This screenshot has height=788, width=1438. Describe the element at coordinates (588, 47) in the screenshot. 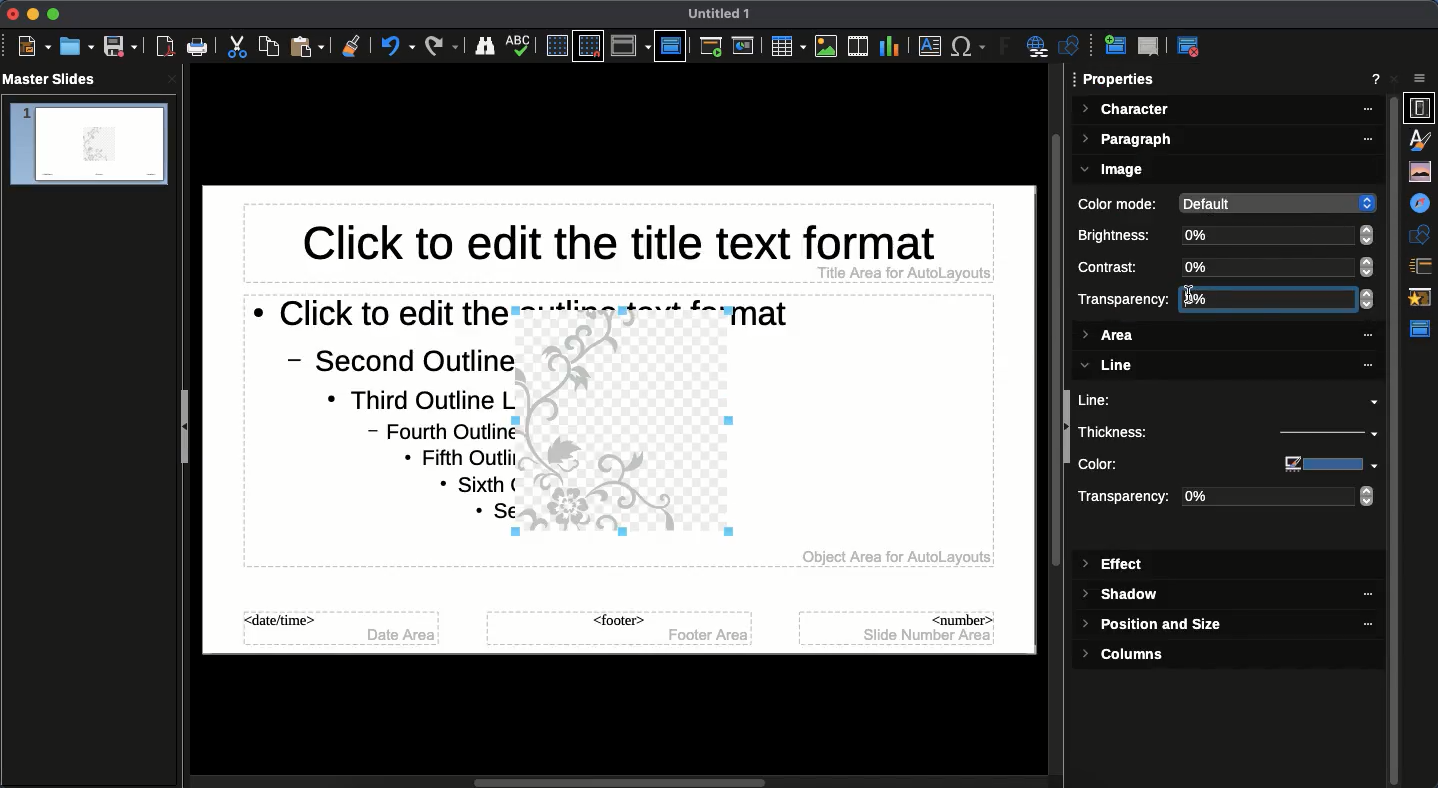

I see `Snap grid` at that location.